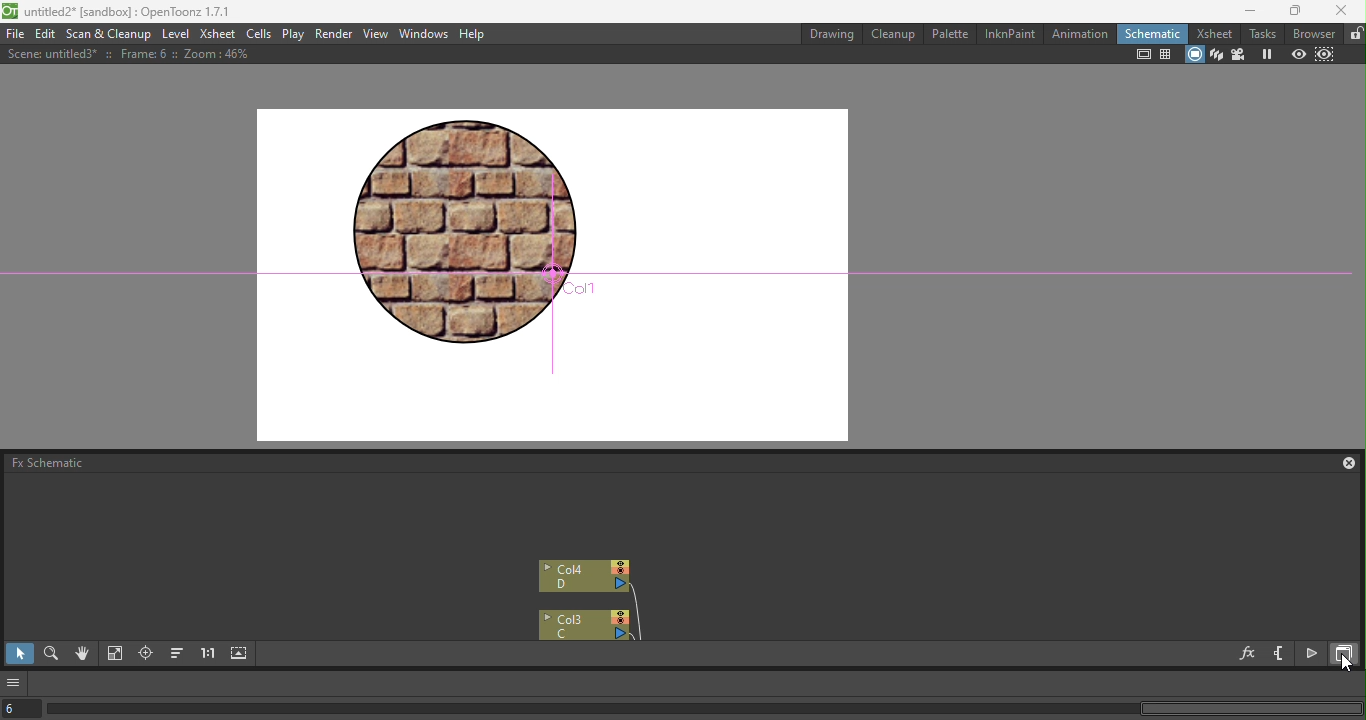 The image size is (1366, 720). I want to click on Help, so click(473, 34).